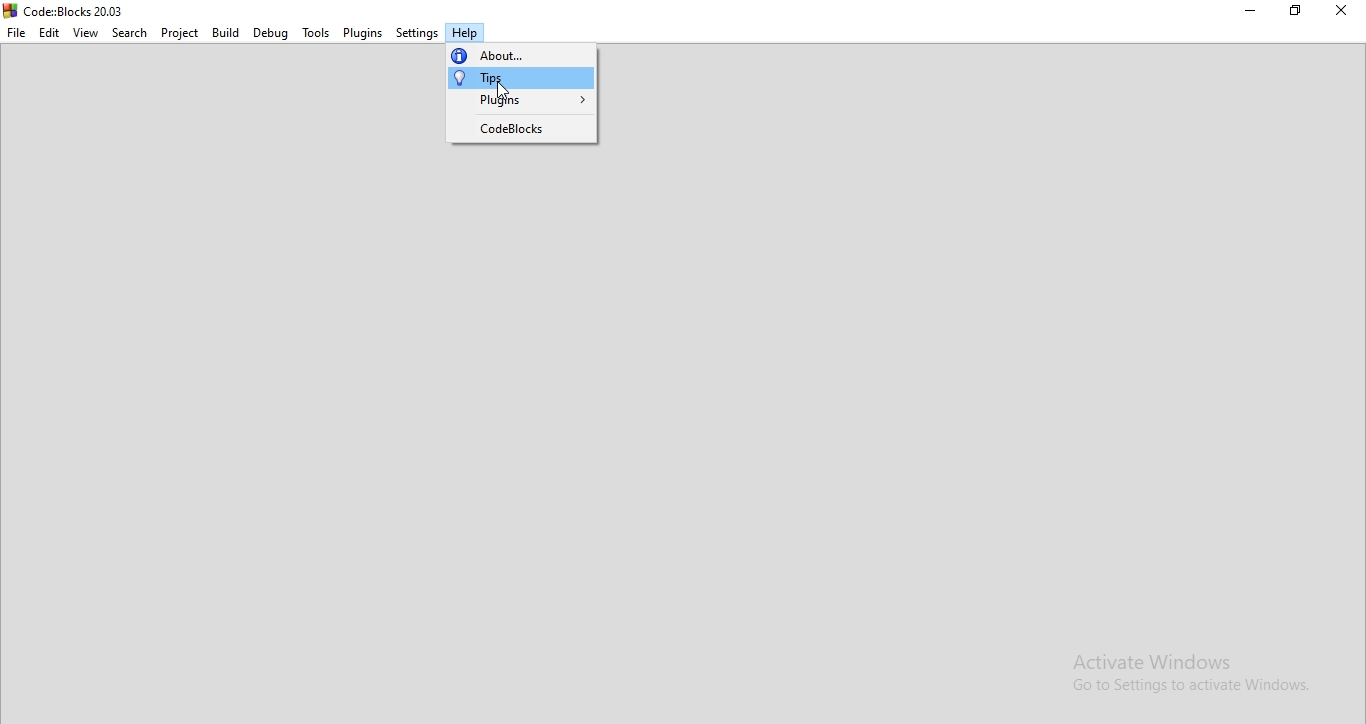  What do you see at coordinates (64, 9) in the screenshot?
I see `logo` at bounding box center [64, 9].